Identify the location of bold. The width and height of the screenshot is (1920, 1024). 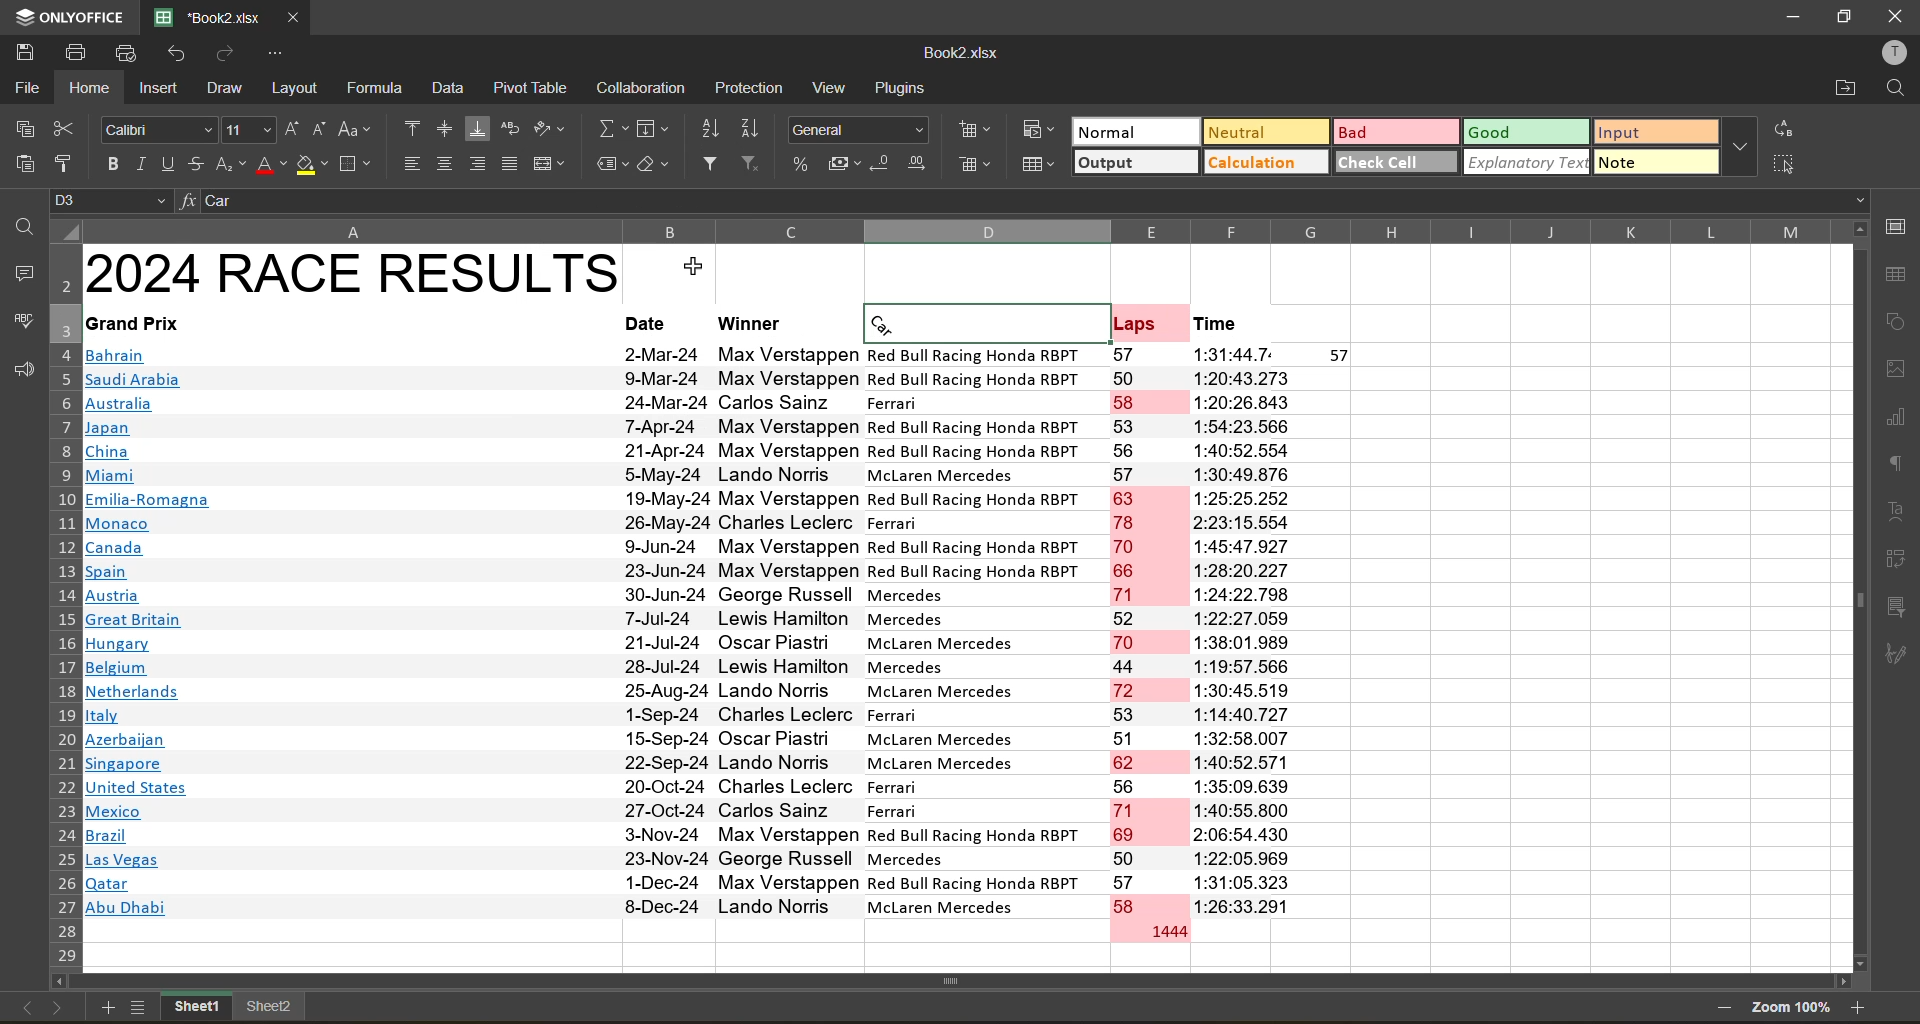
(108, 165).